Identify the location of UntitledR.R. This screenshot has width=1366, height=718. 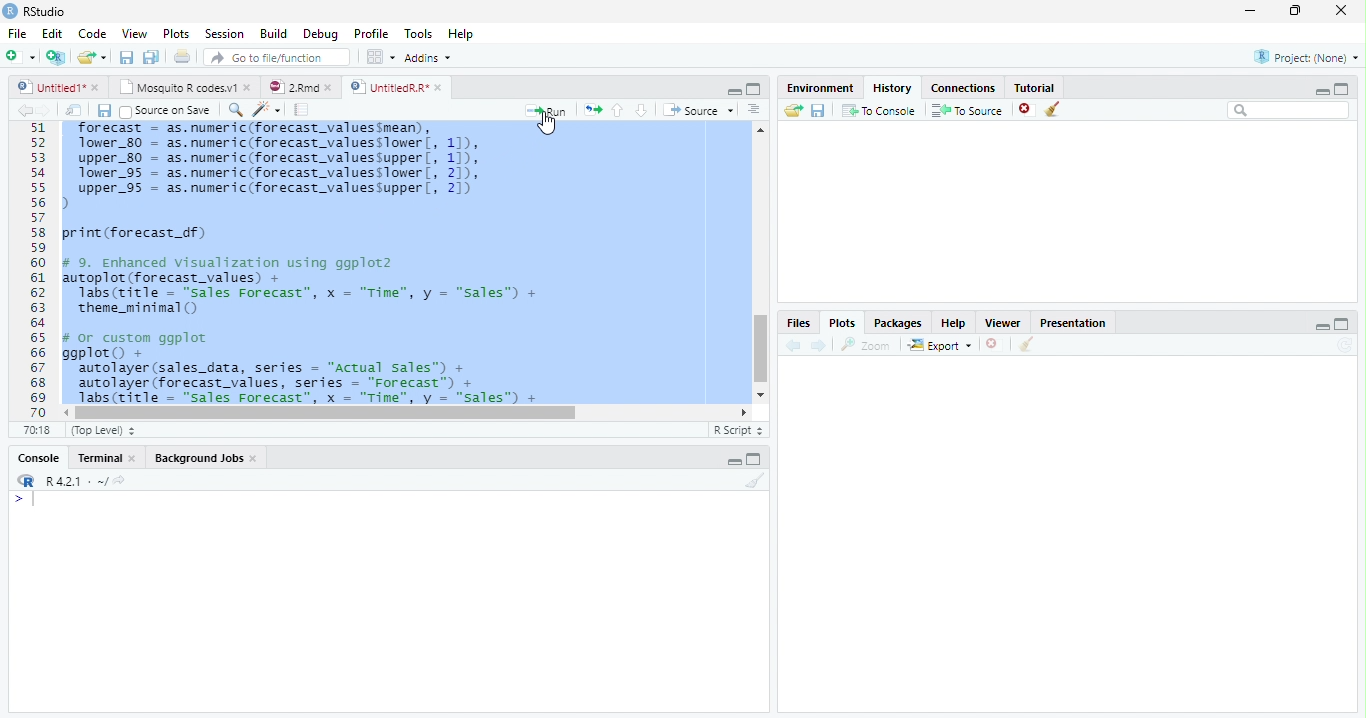
(403, 86).